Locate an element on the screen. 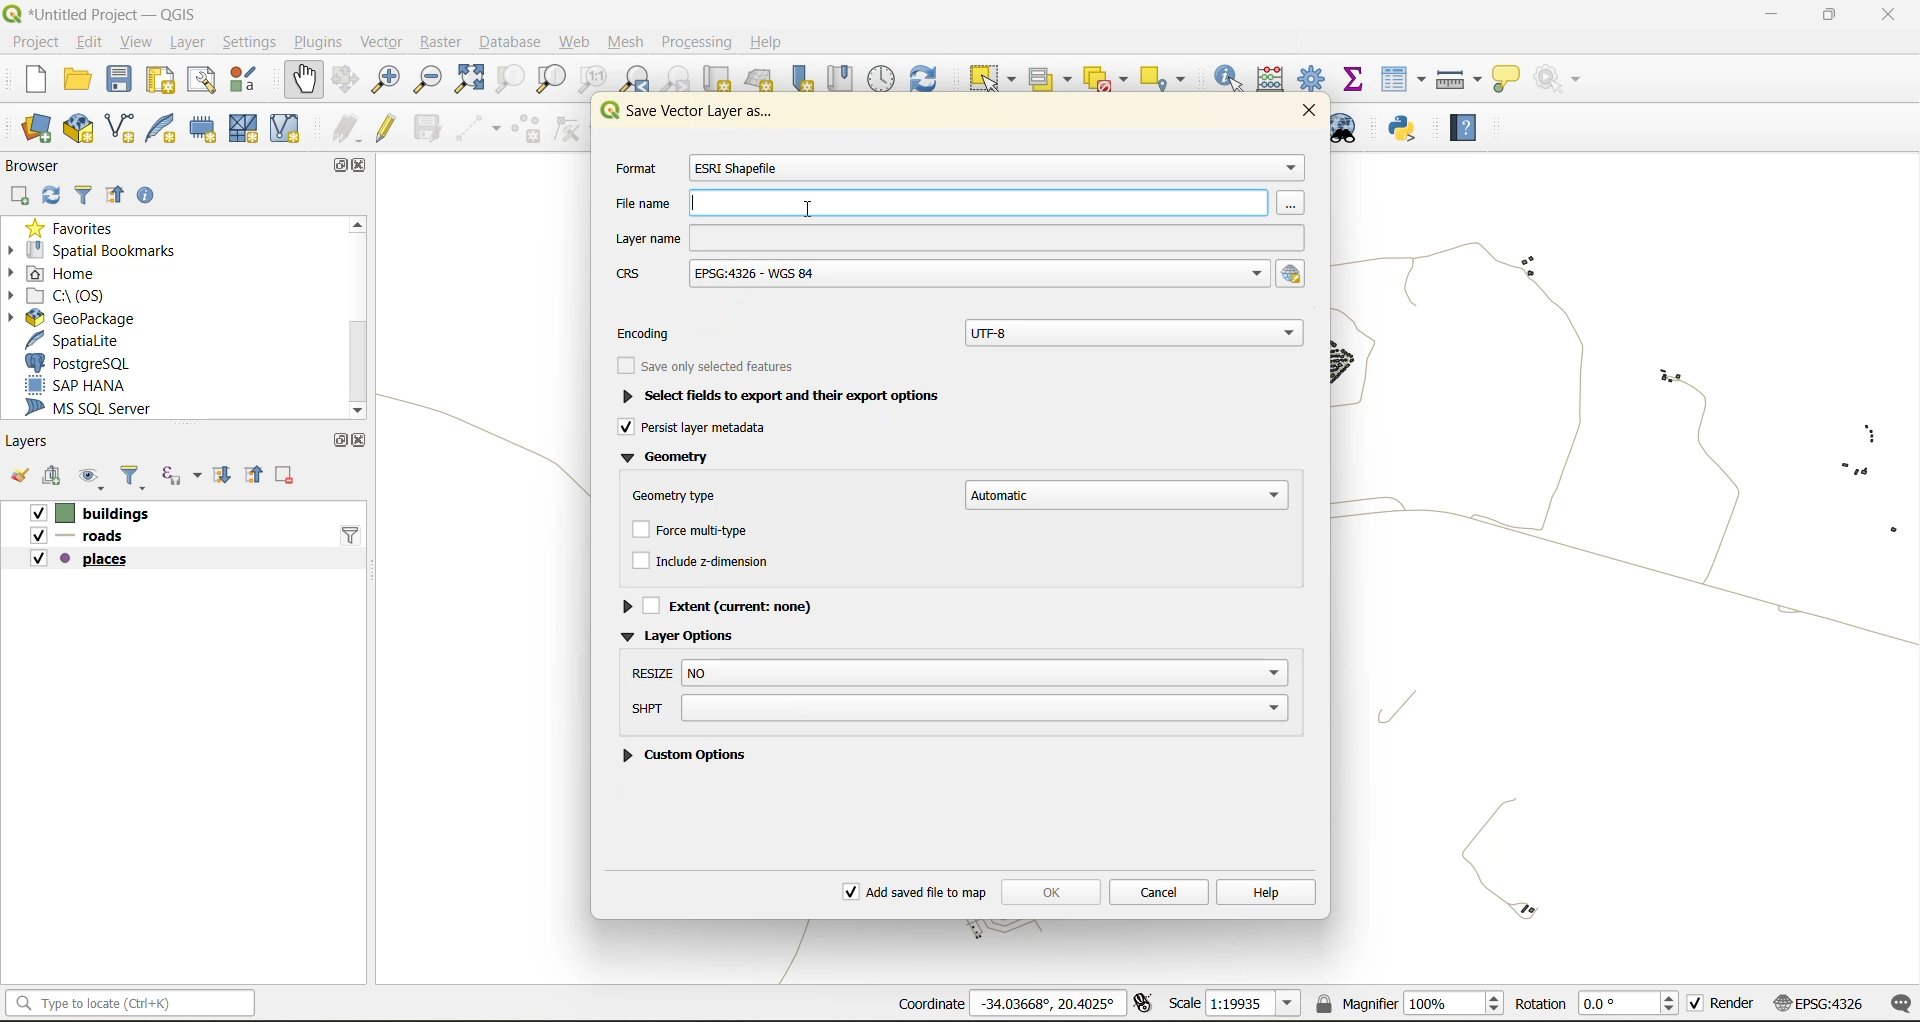  vertex tools is located at coordinates (577, 128).